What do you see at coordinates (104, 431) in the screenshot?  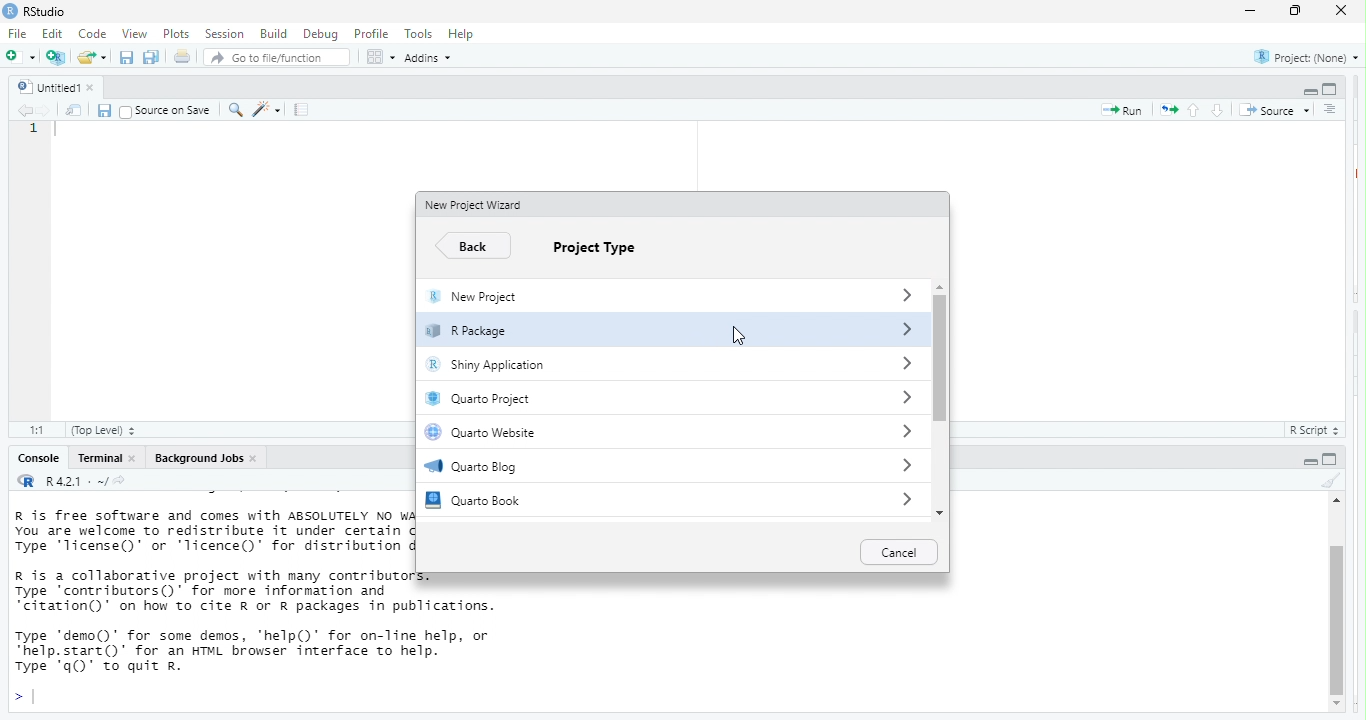 I see `(Top Level) ` at bounding box center [104, 431].